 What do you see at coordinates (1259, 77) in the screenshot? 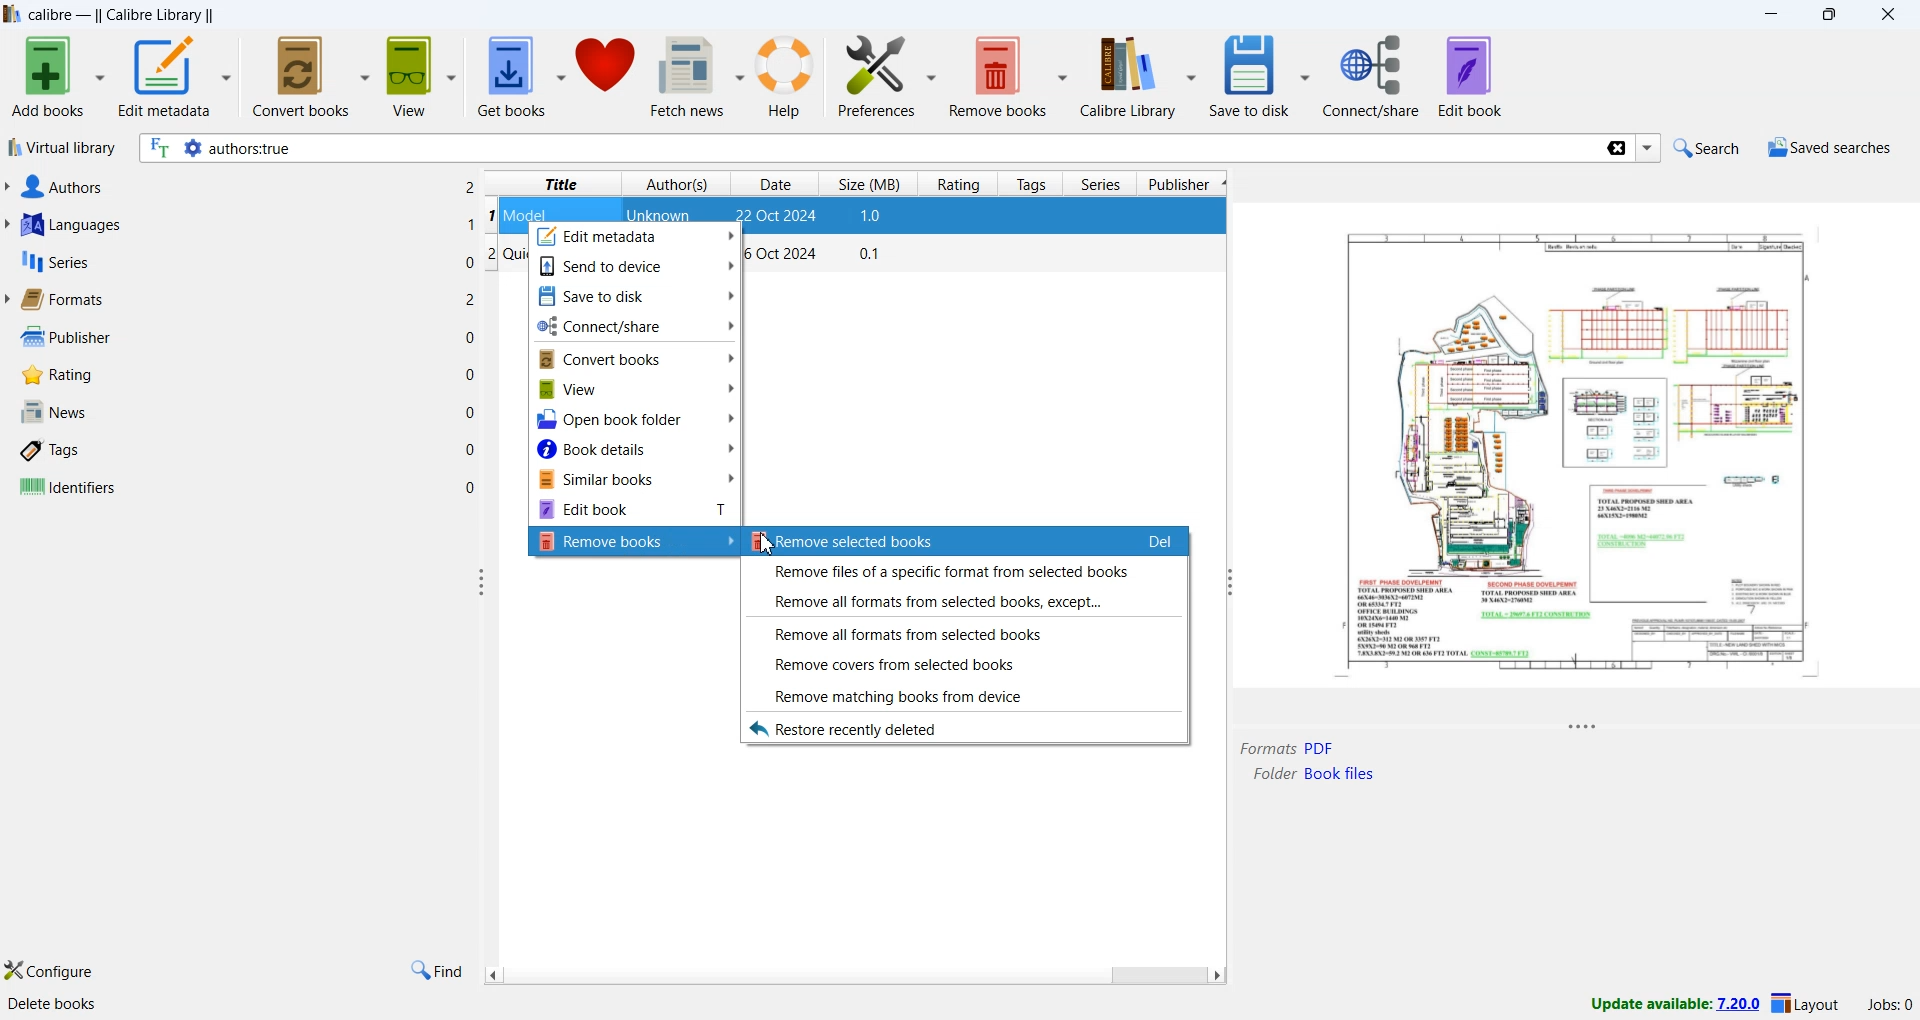
I see `save to disk` at bounding box center [1259, 77].